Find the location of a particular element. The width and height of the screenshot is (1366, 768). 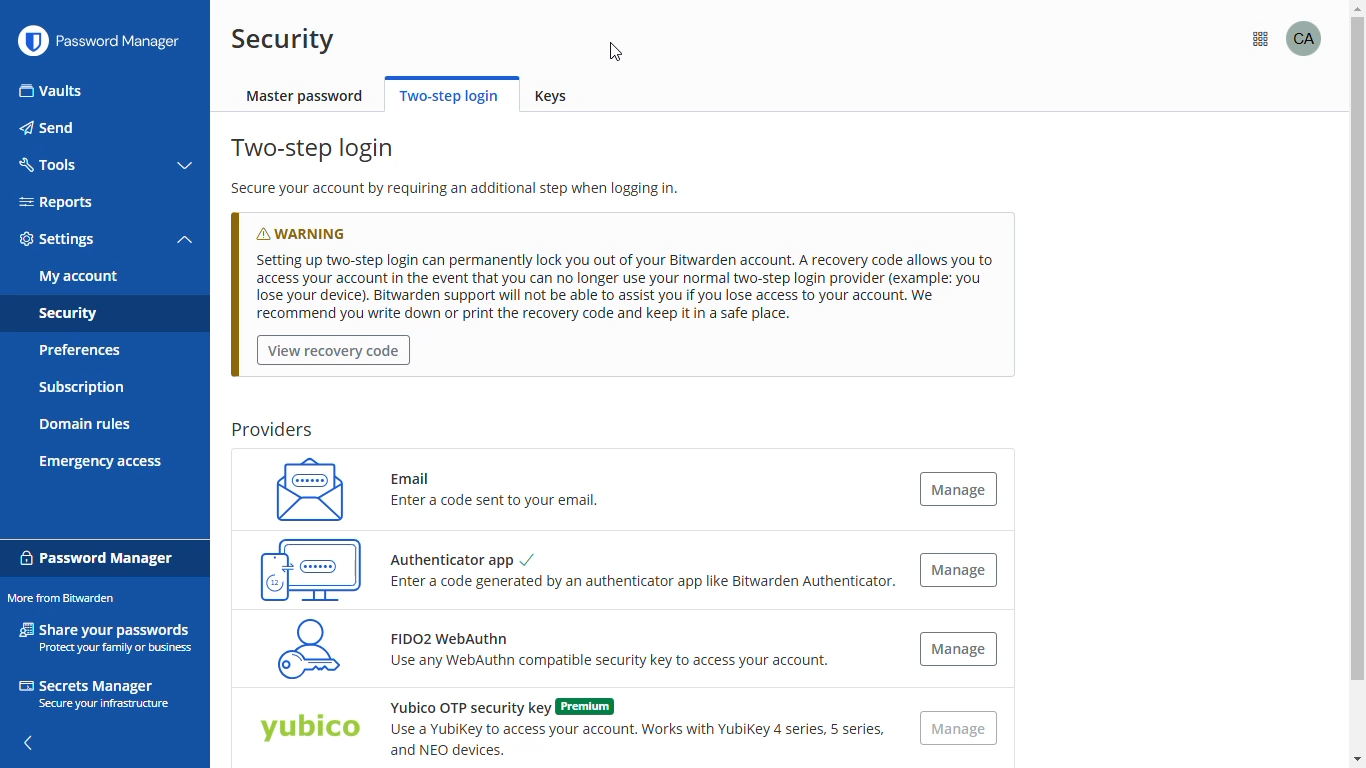

logo is located at coordinates (32, 41).